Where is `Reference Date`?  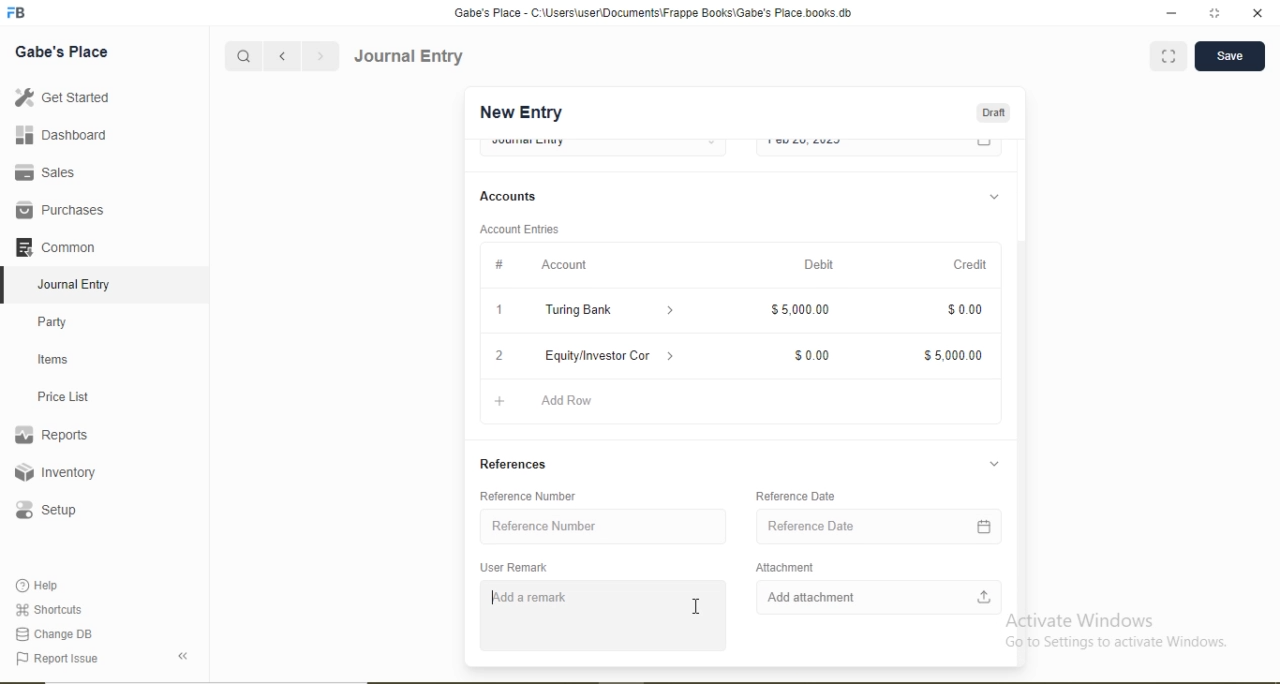 Reference Date is located at coordinates (812, 526).